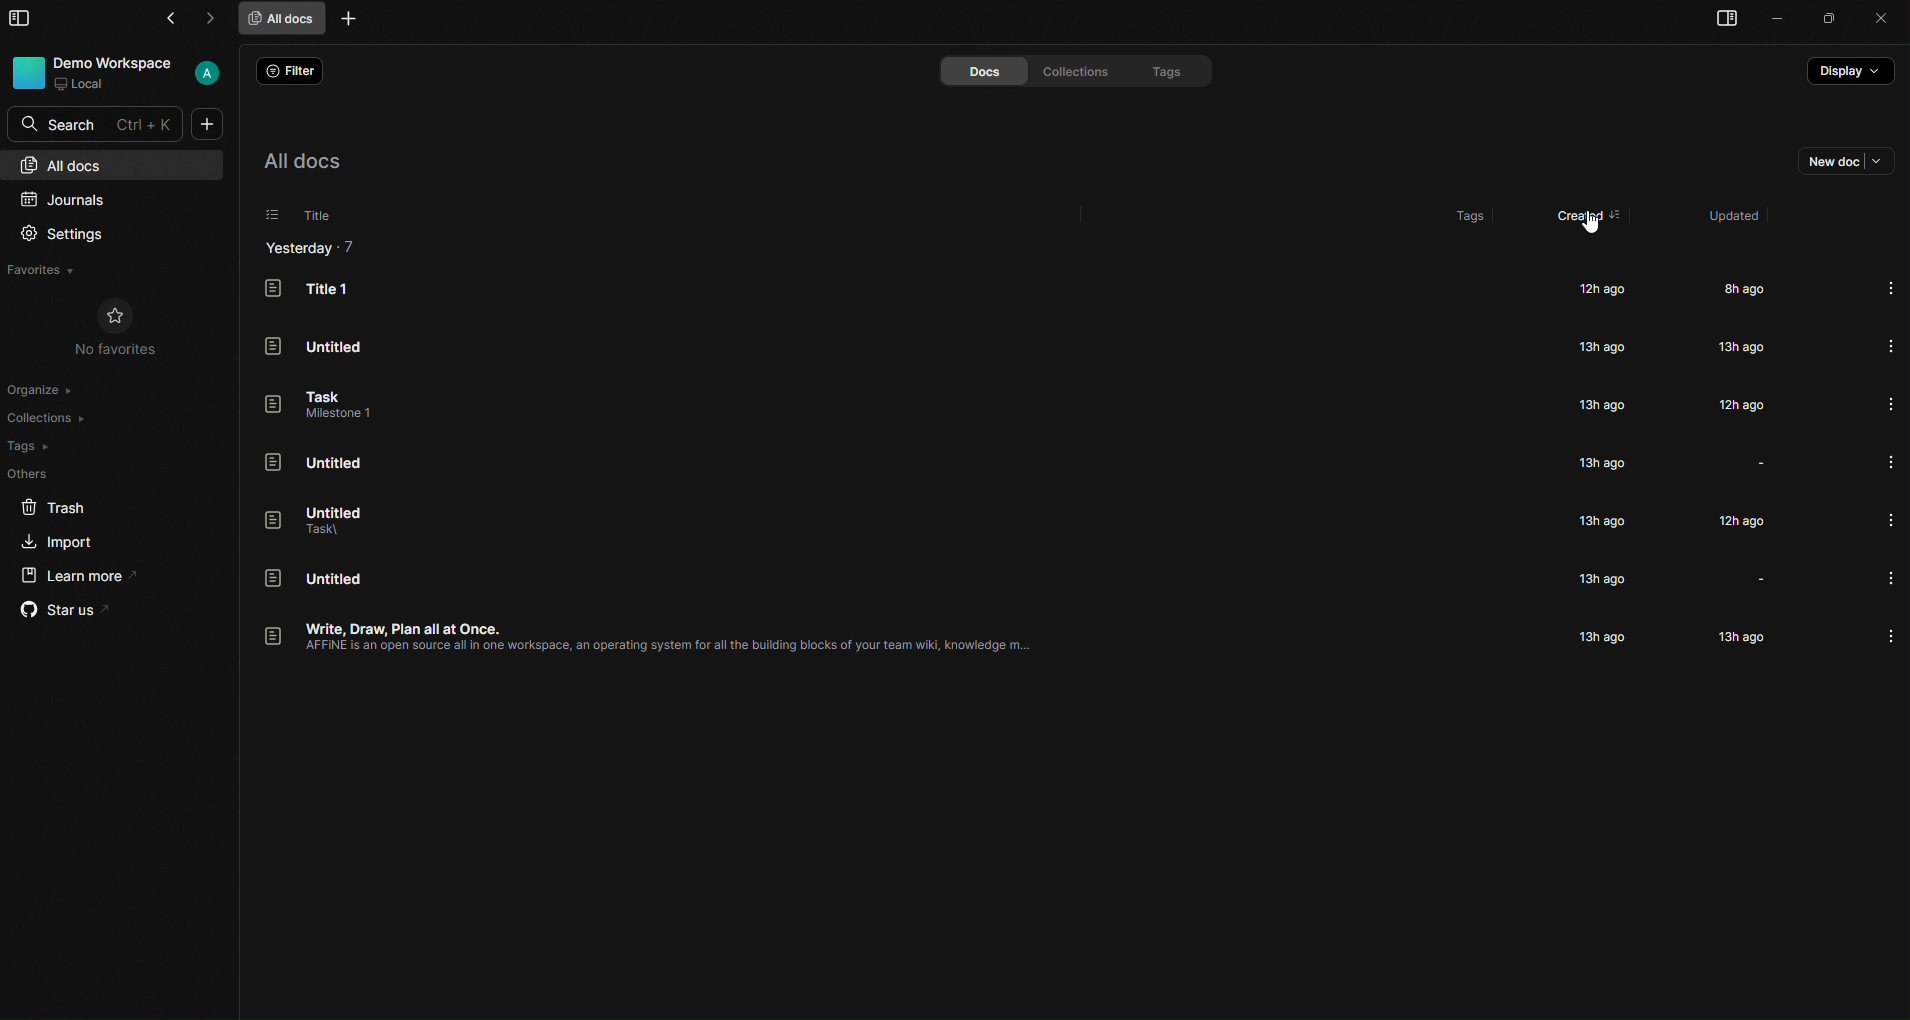 This screenshot has width=1910, height=1020. What do you see at coordinates (1590, 228) in the screenshot?
I see `cursor` at bounding box center [1590, 228].